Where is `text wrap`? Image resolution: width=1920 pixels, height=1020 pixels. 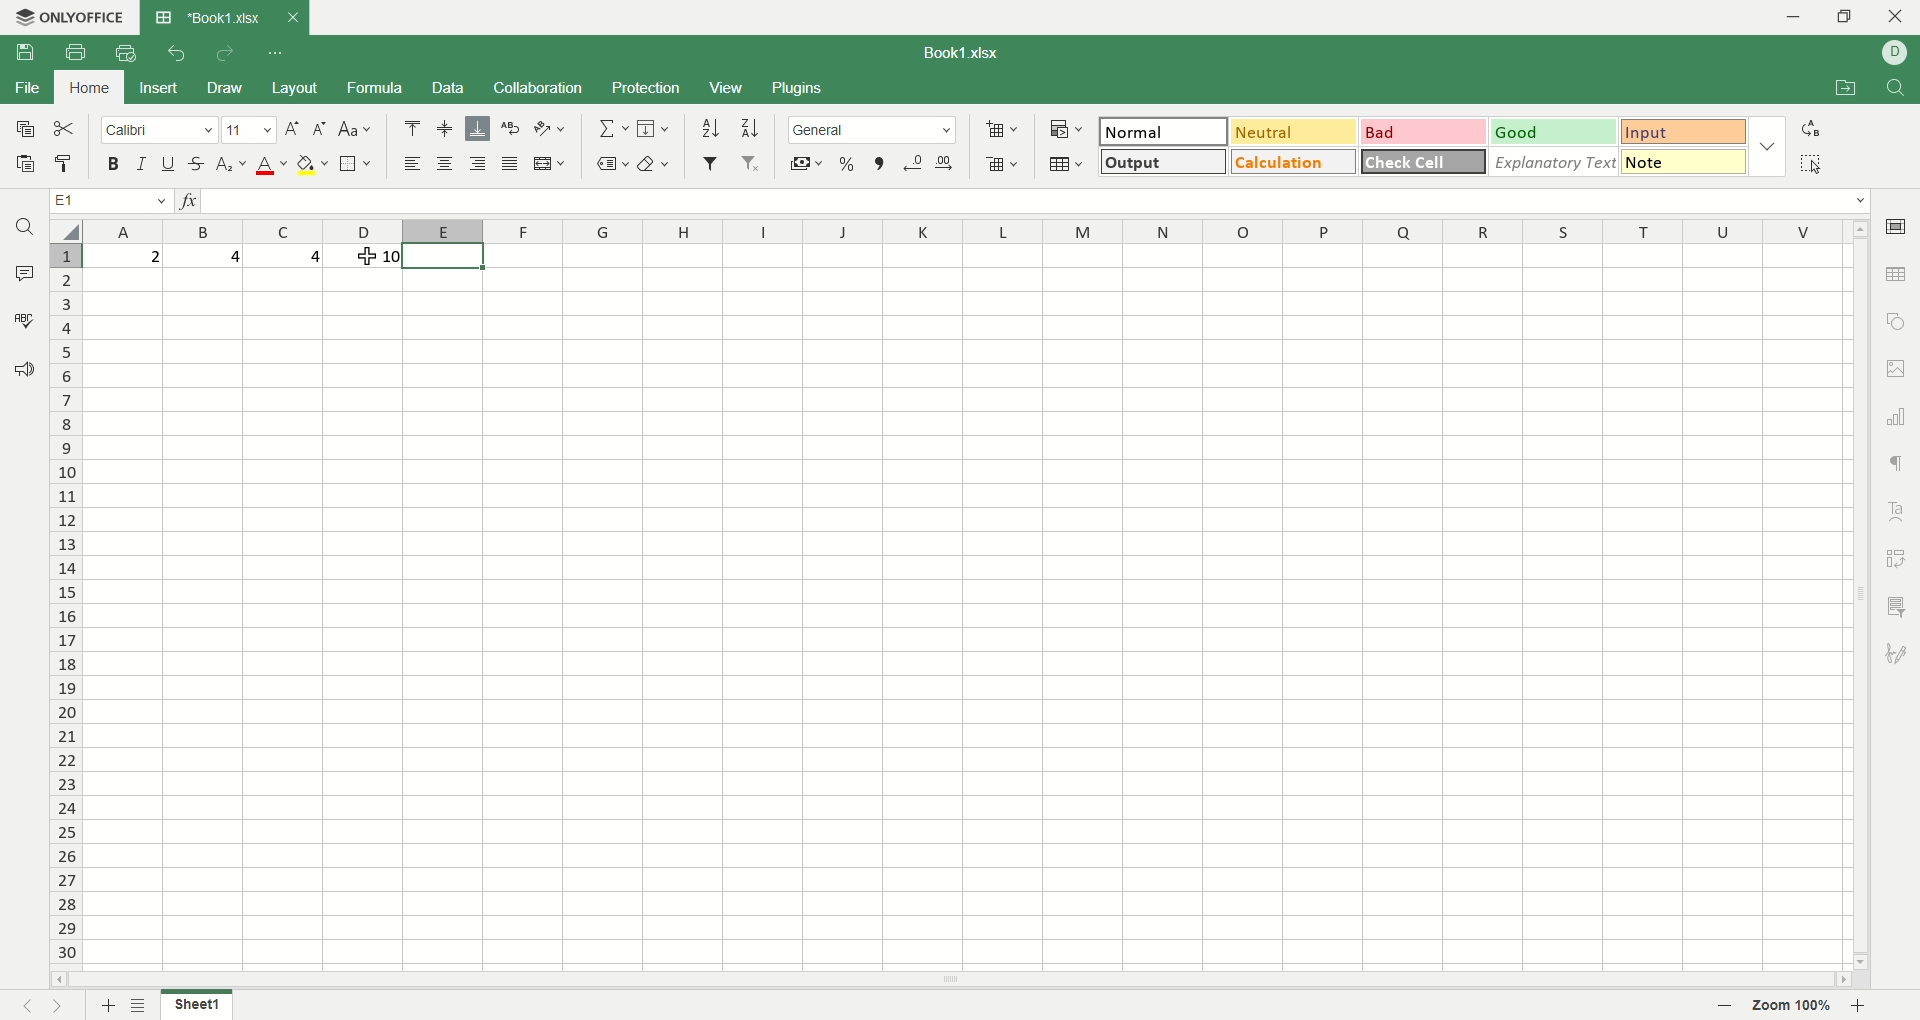
text wrap is located at coordinates (509, 130).